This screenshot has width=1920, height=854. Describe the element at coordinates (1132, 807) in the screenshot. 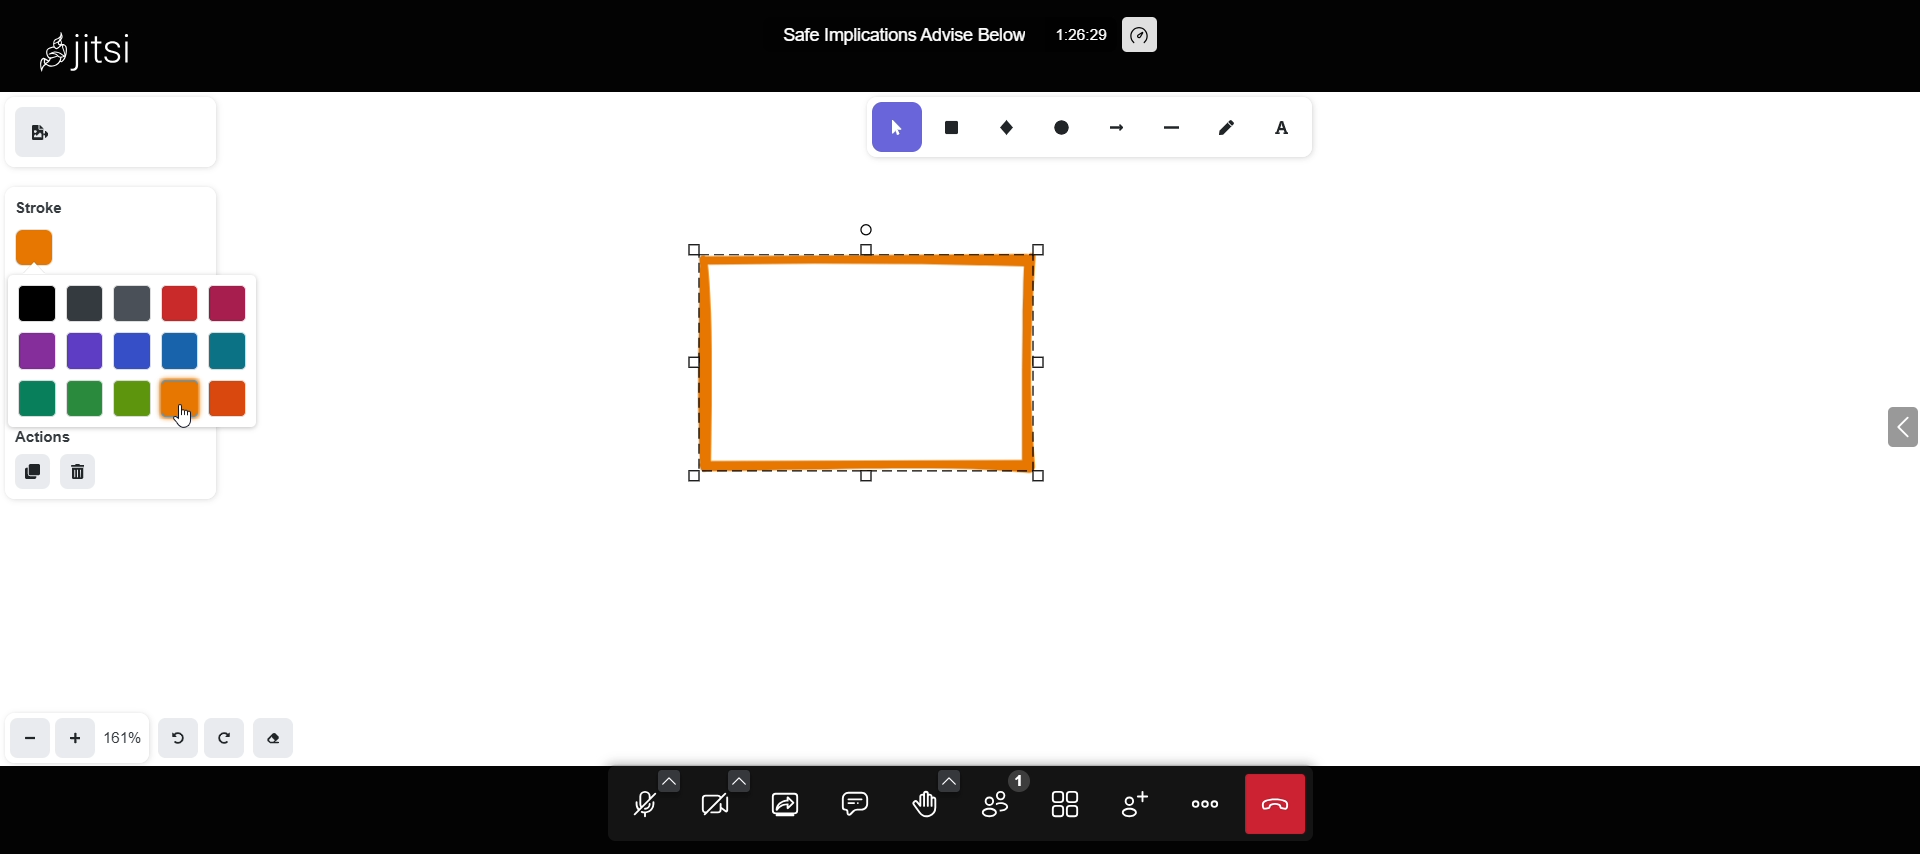

I see `invite participants` at that location.